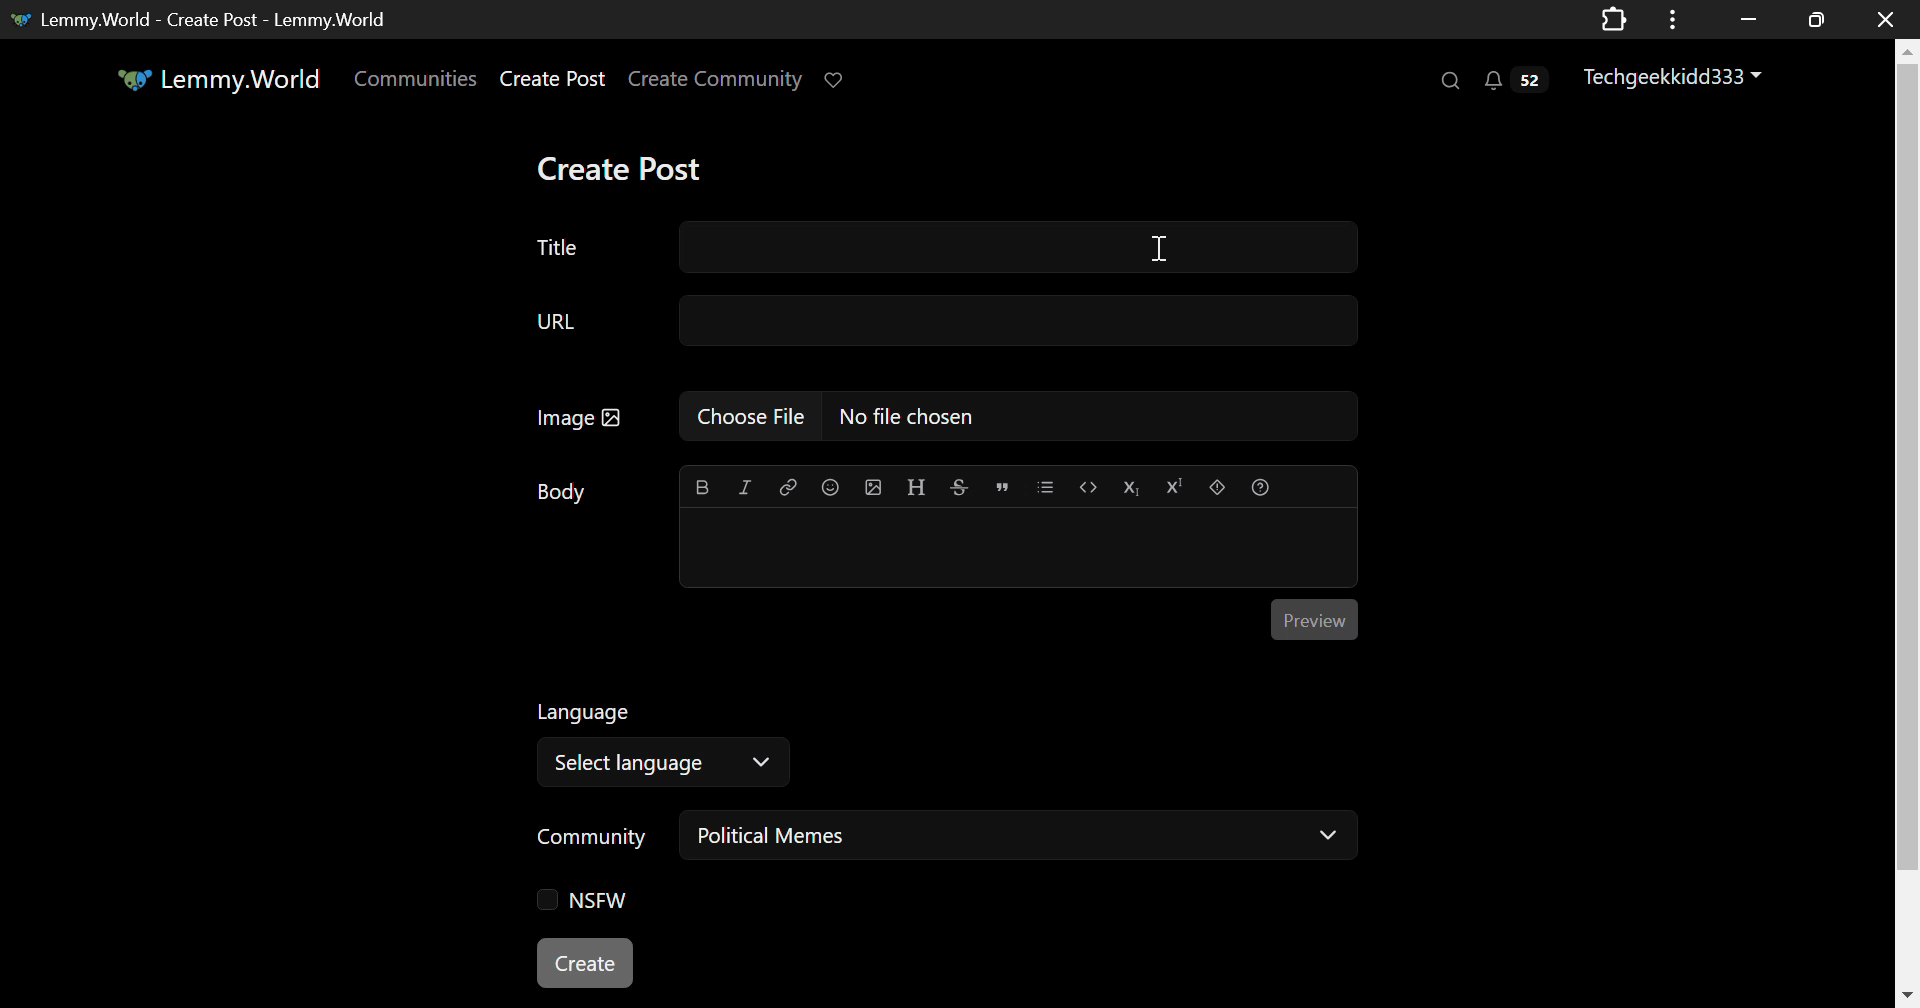 Image resolution: width=1920 pixels, height=1008 pixels. What do you see at coordinates (414, 78) in the screenshot?
I see `Communities Page` at bounding box center [414, 78].